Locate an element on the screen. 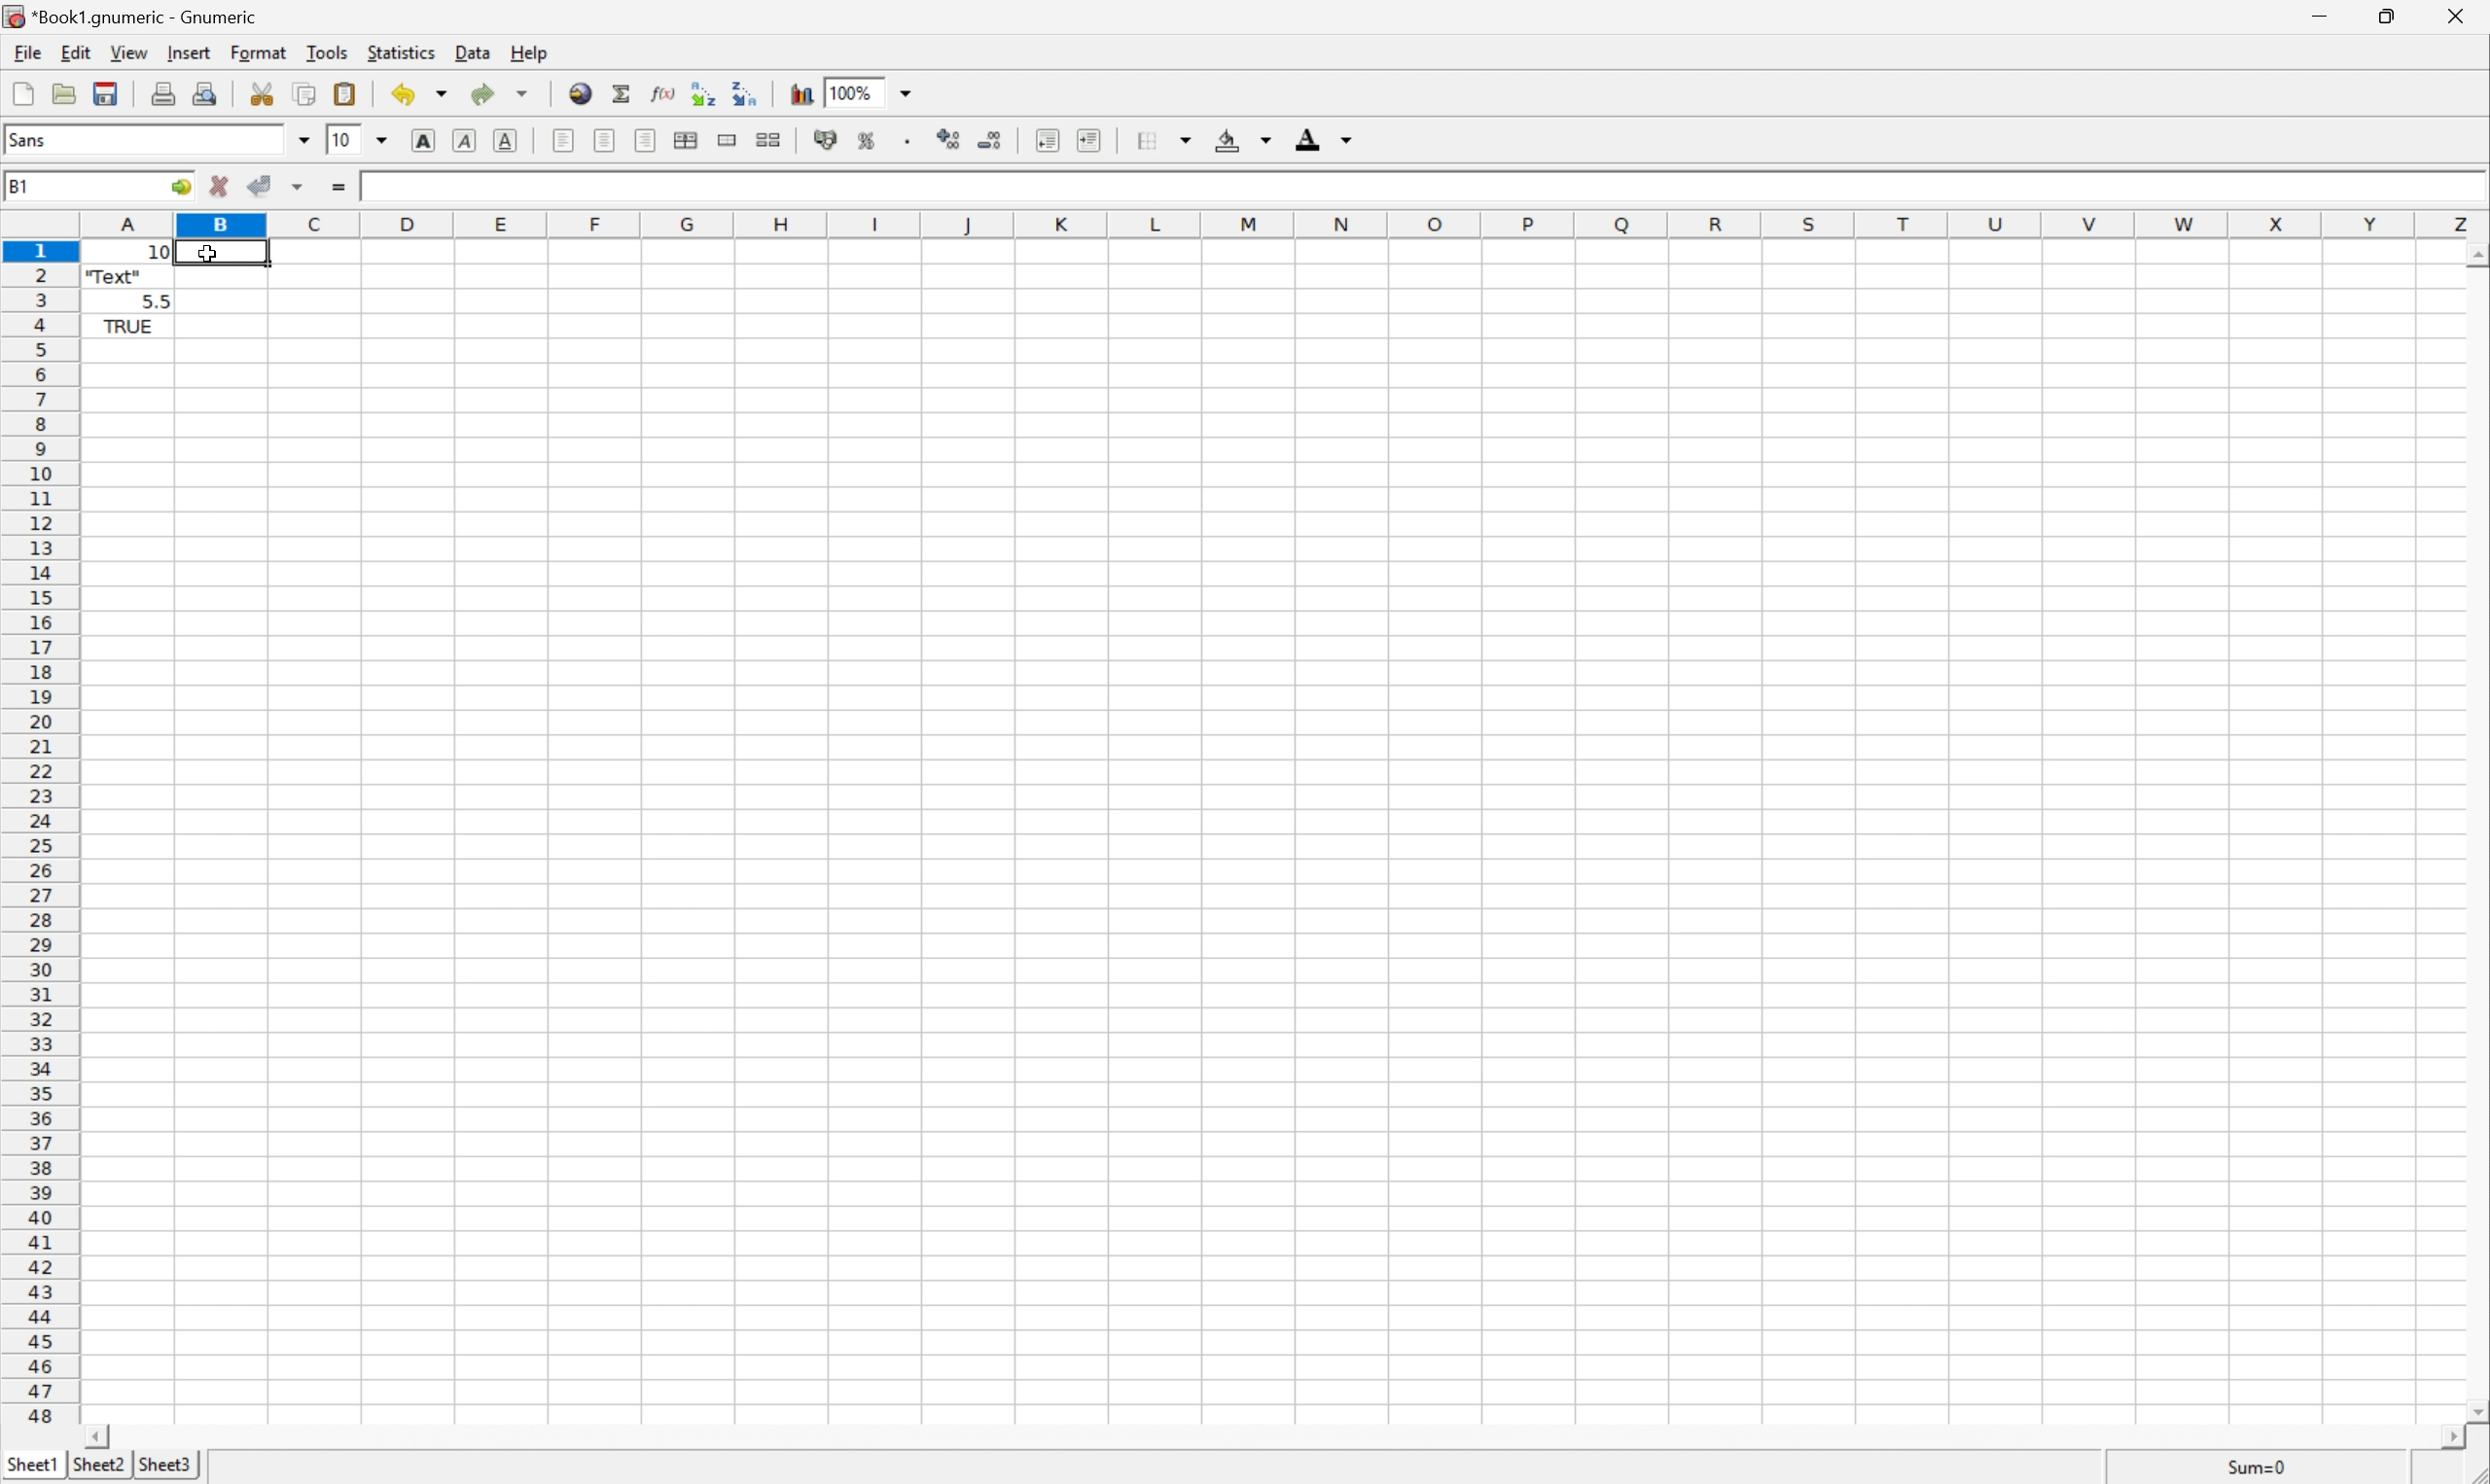 This screenshot has height=1484, width=2490. 10 is located at coordinates (343, 139).